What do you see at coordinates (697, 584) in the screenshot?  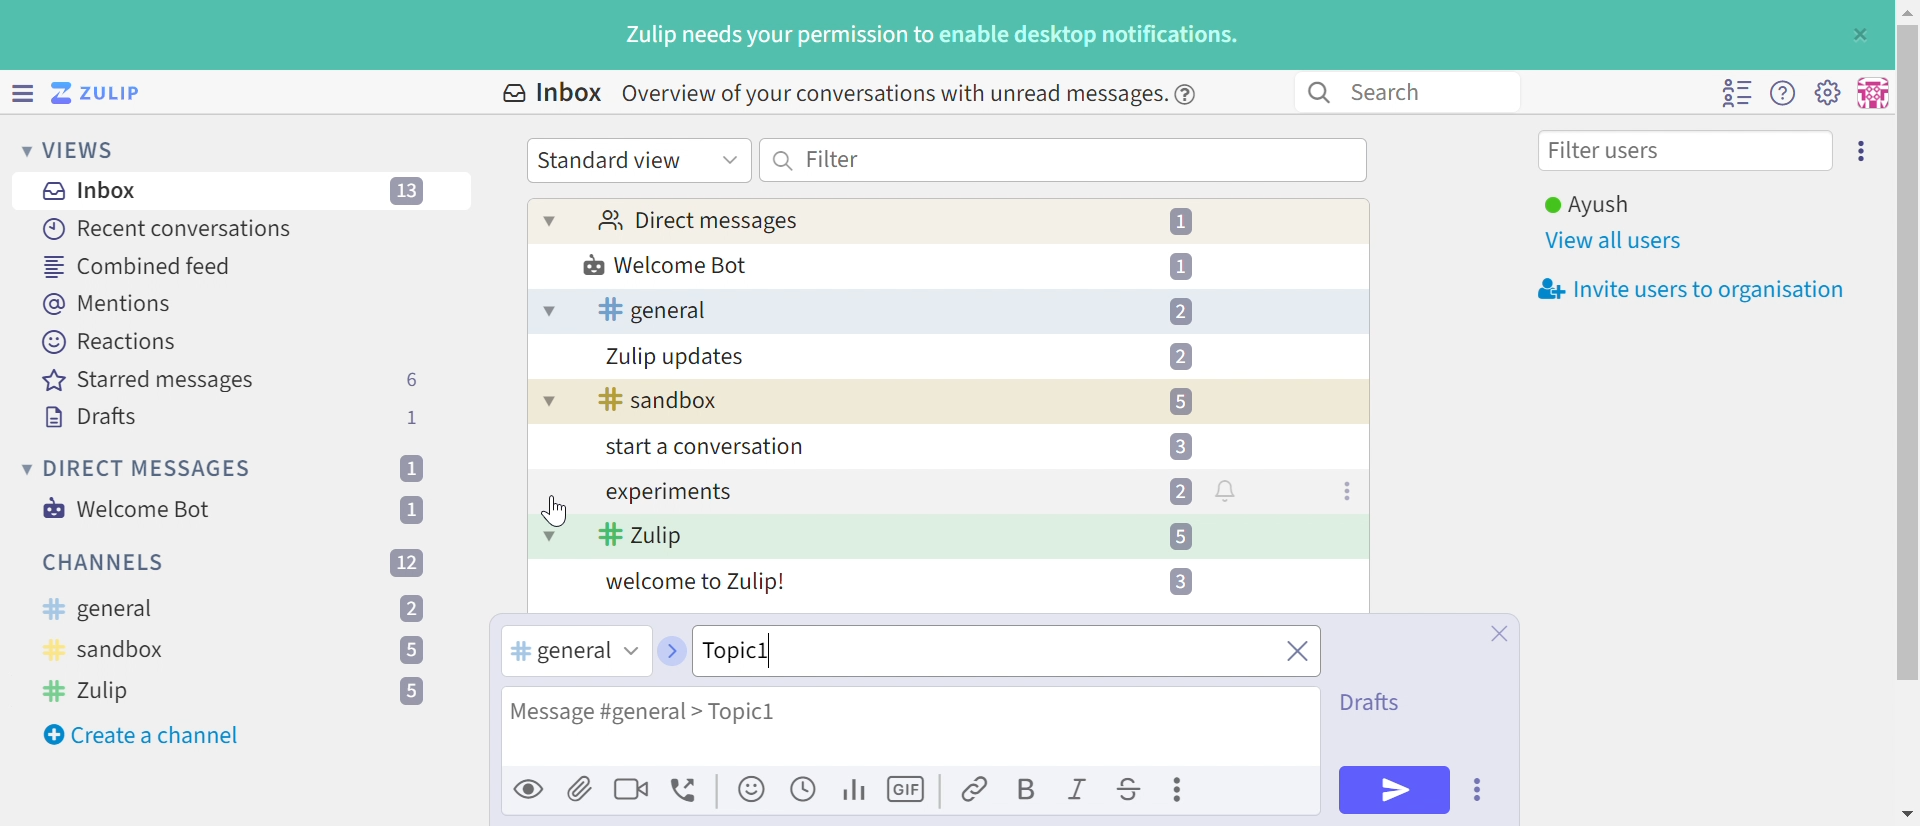 I see `welcome to Zulip!` at bounding box center [697, 584].